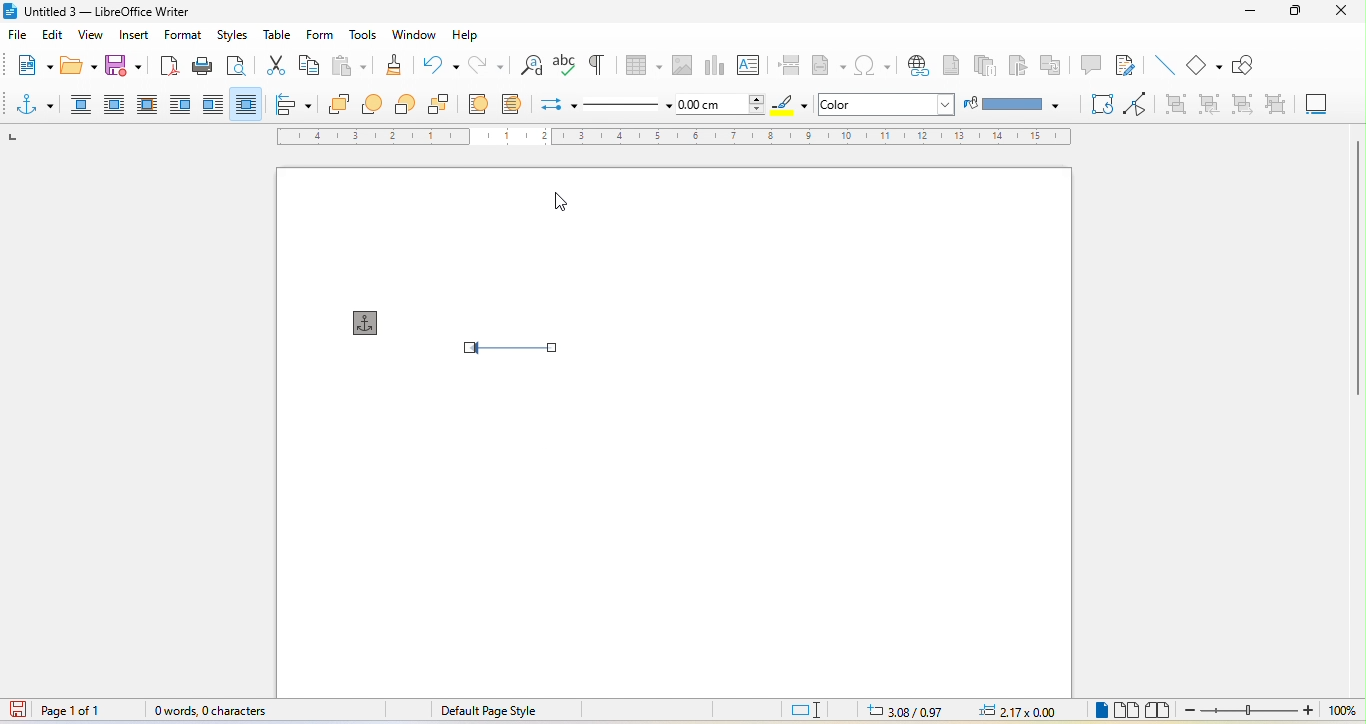 The image size is (1366, 724). I want to click on standard selection, so click(813, 710).